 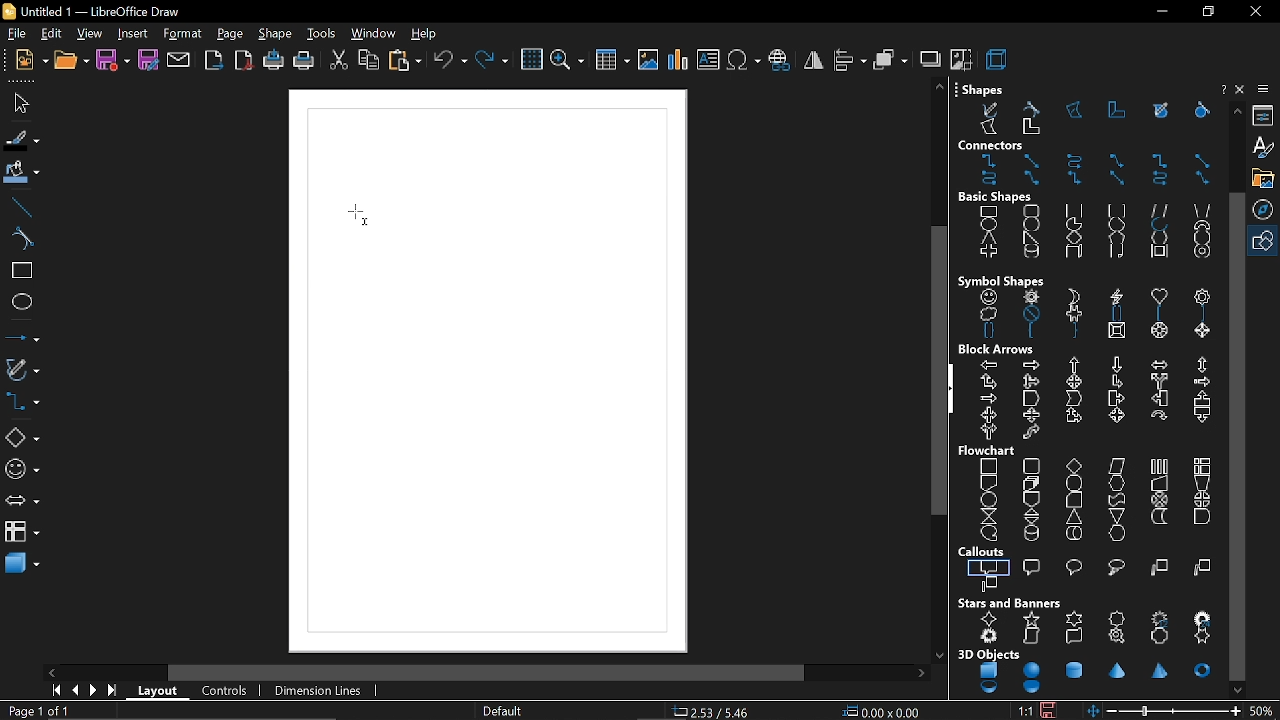 What do you see at coordinates (1201, 332) in the screenshot?
I see `diamond bevel` at bounding box center [1201, 332].